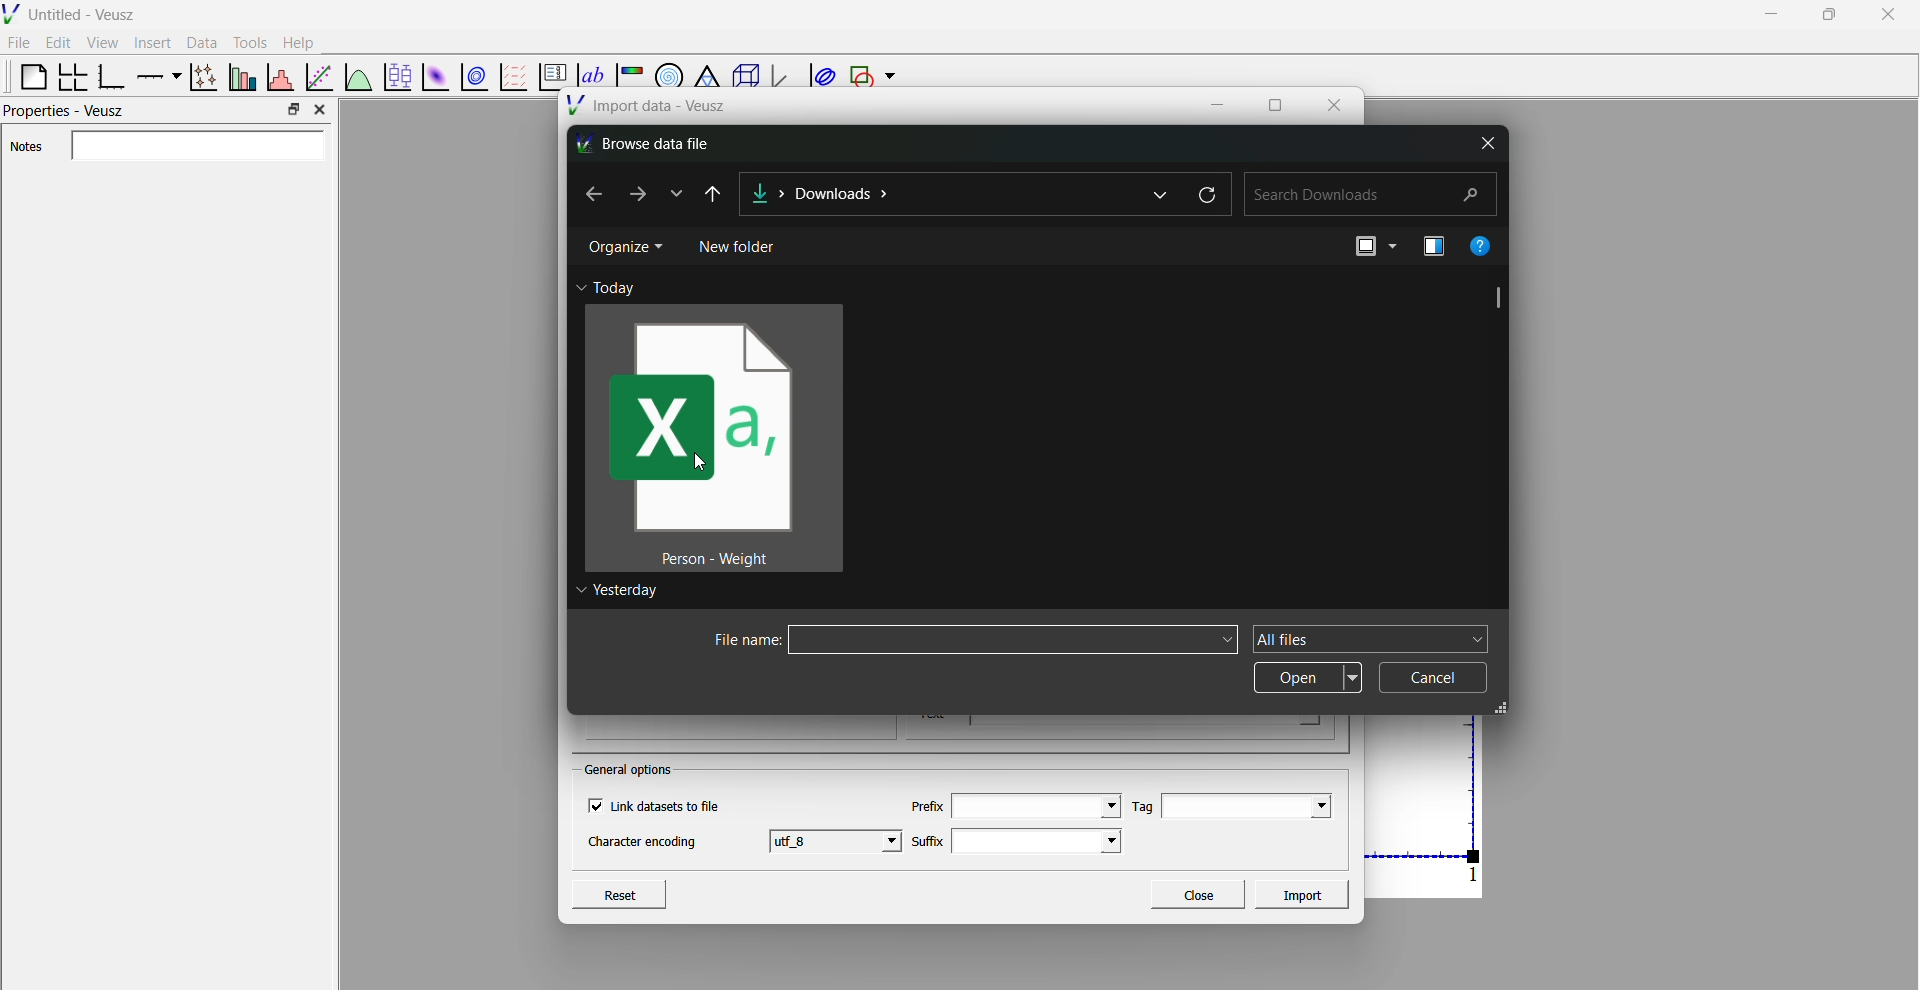 The image size is (1920, 990). Describe the element at coordinates (549, 78) in the screenshot. I see `plot key` at that location.